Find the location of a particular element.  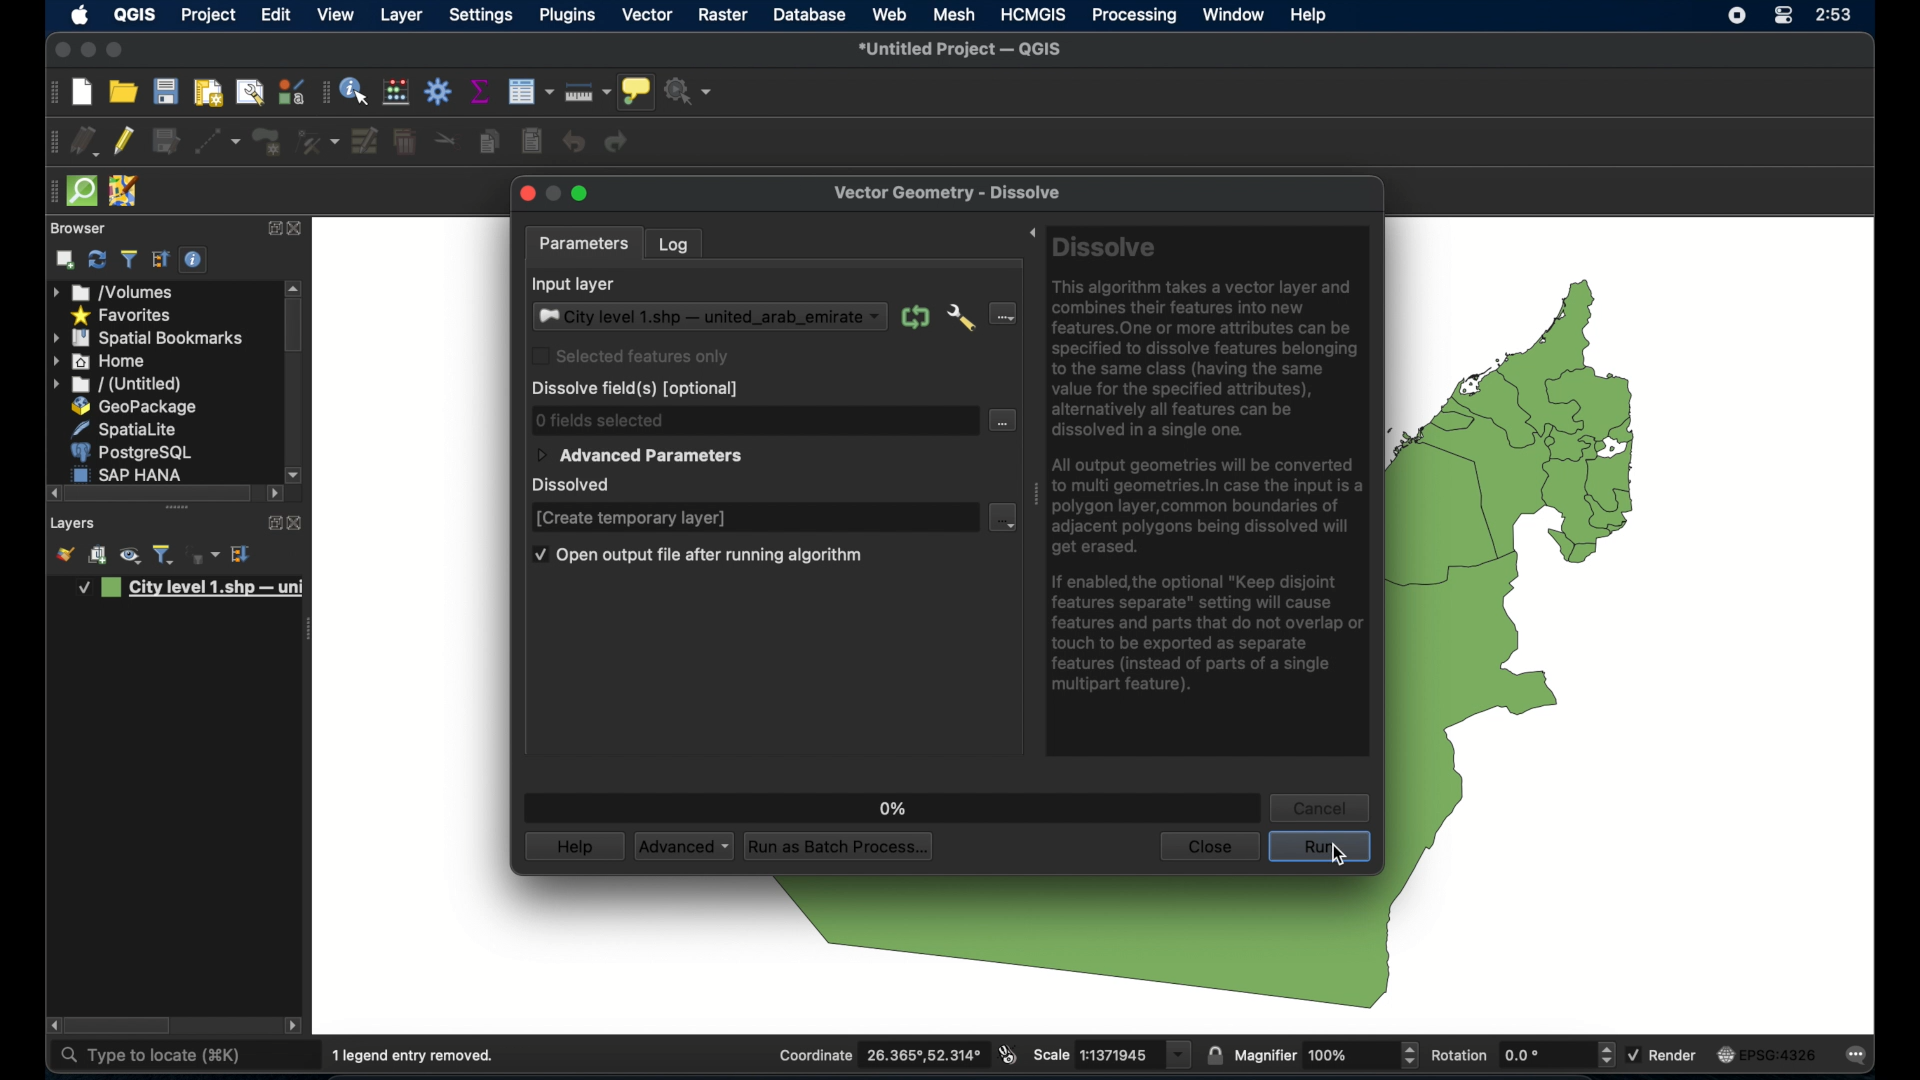

HCMGIS is located at coordinates (1034, 14).